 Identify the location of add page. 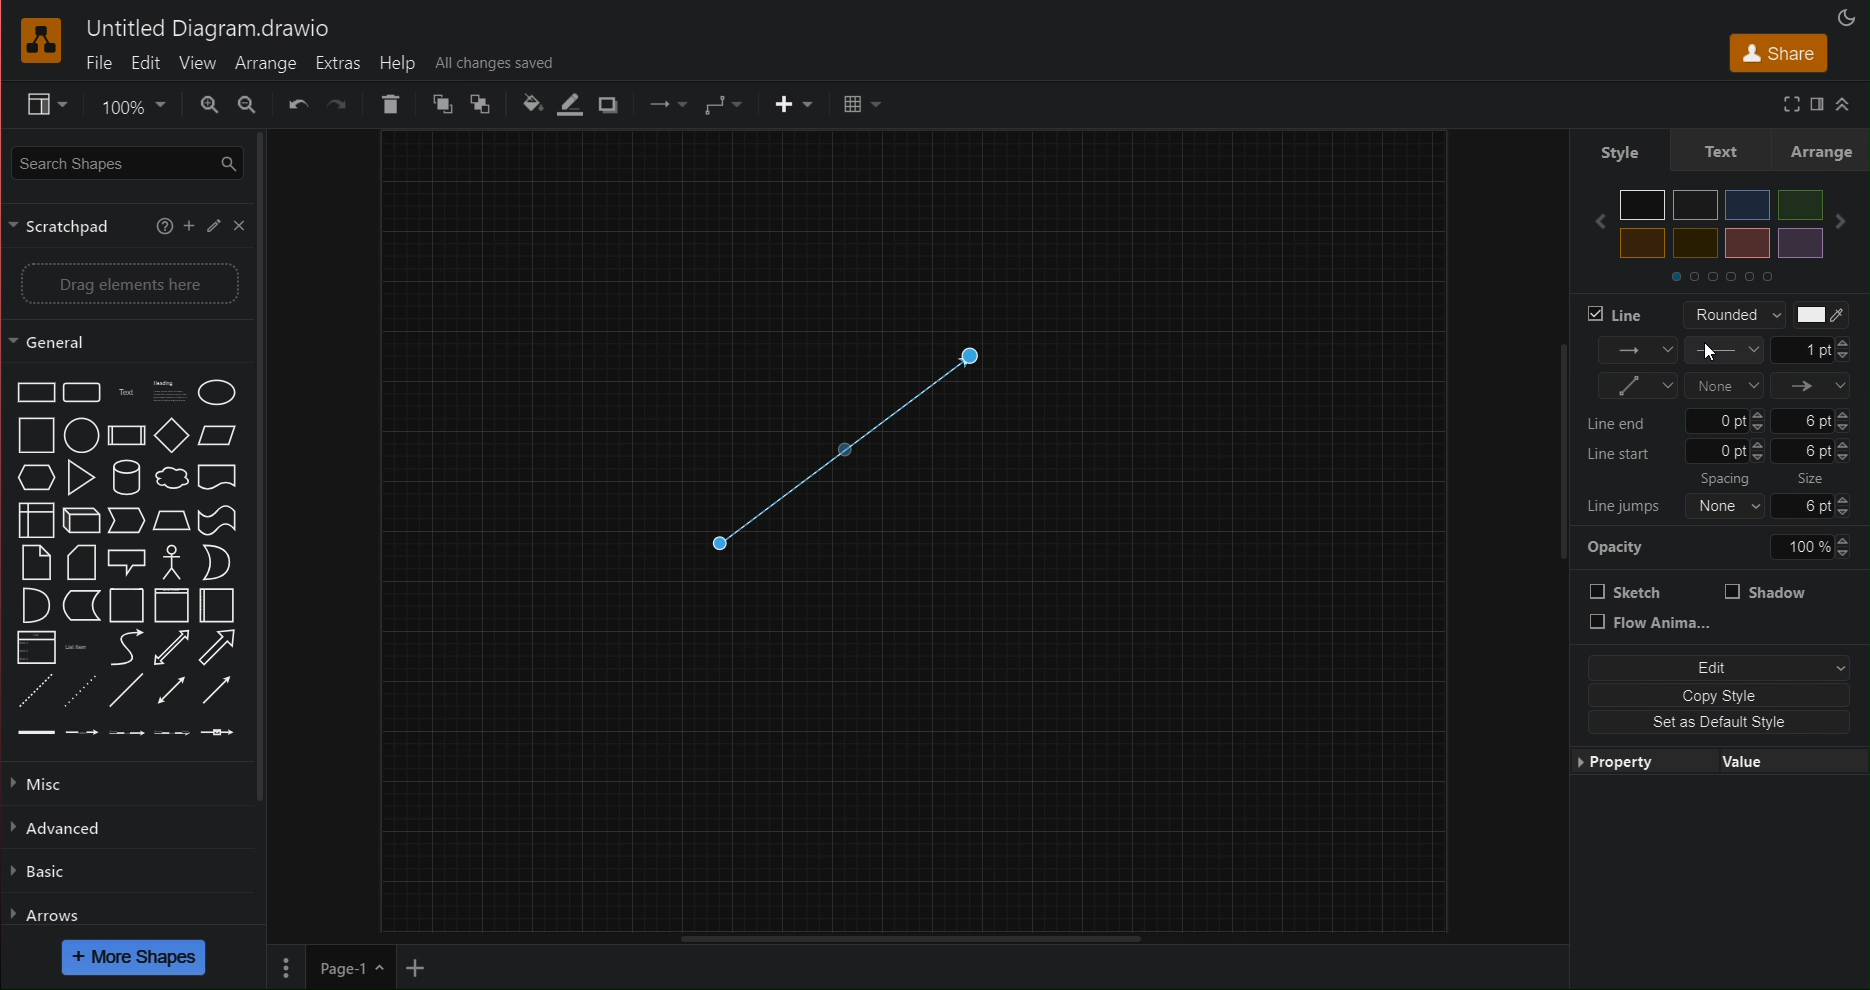
(414, 970).